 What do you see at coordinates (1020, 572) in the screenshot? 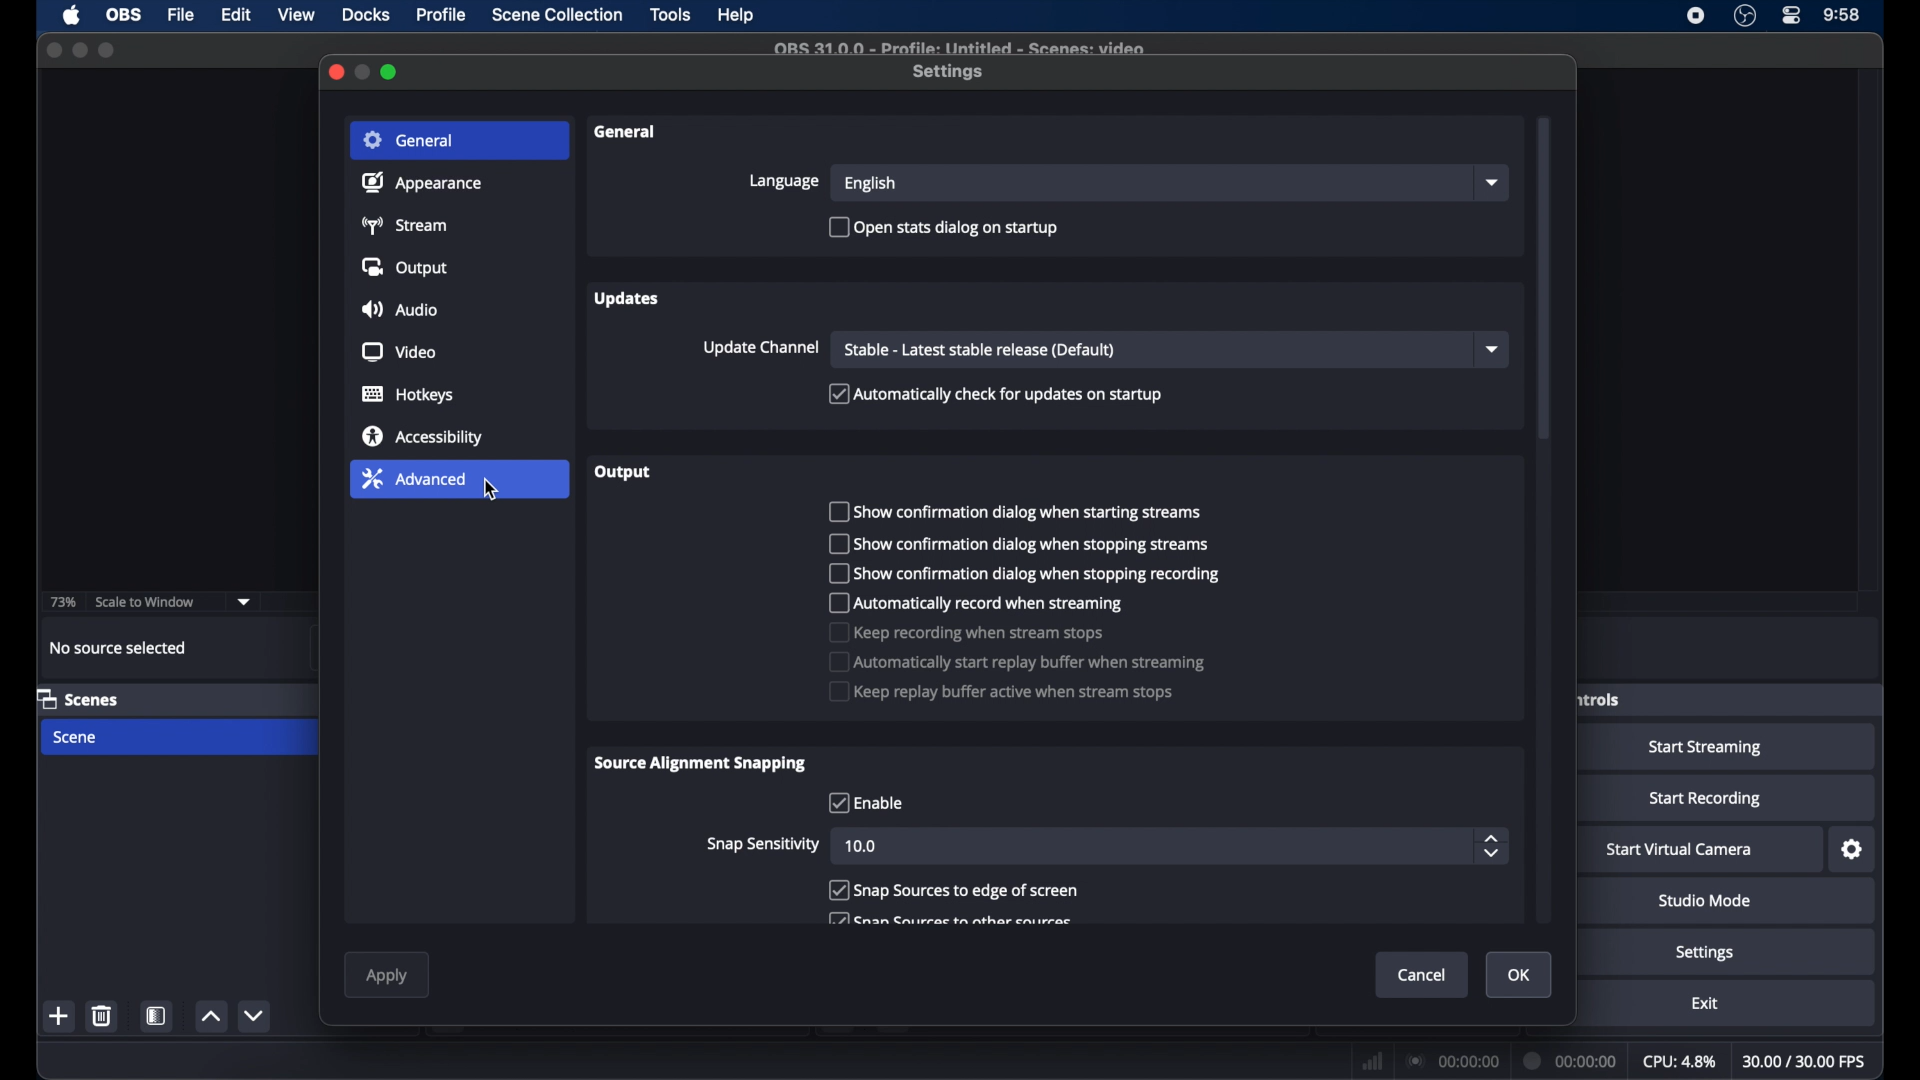
I see `checkbox` at bounding box center [1020, 572].